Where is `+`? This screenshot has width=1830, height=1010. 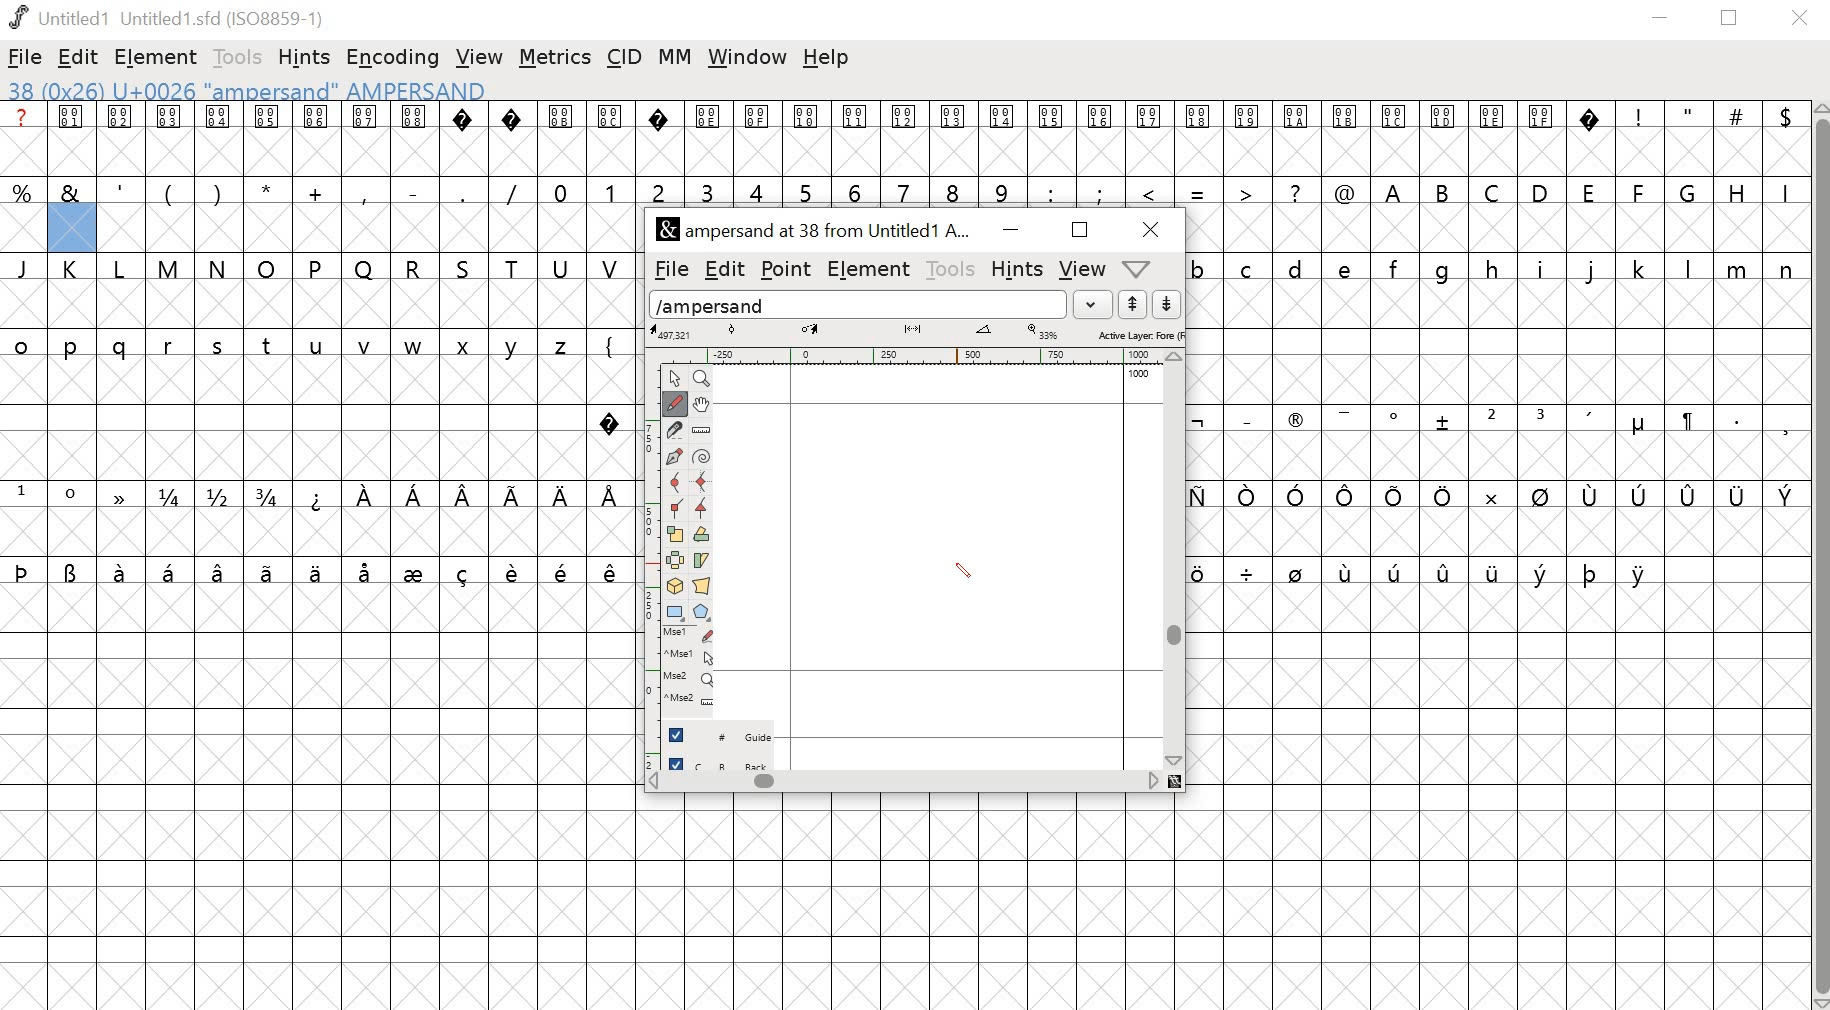
+ is located at coordinates (318, 191).